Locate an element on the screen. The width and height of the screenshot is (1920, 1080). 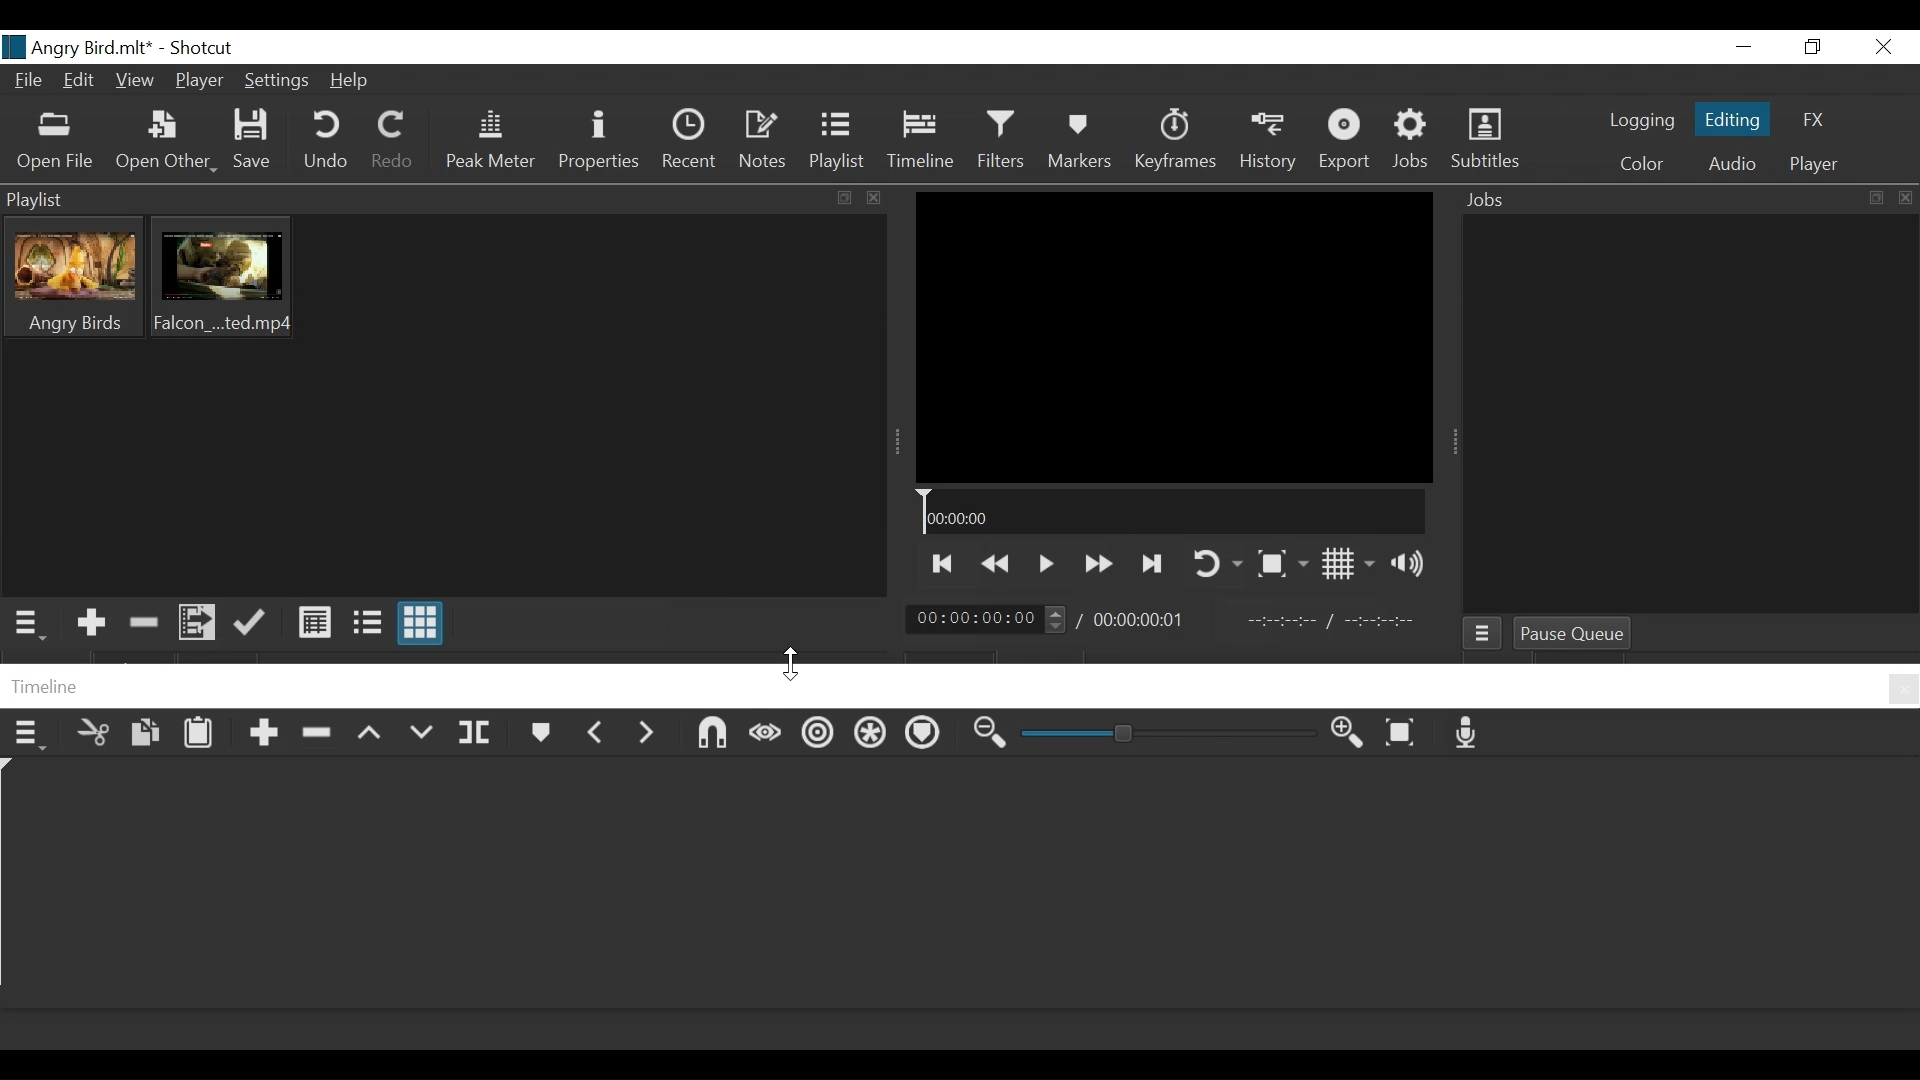
Previous marker is located at coordinates (598, 739).